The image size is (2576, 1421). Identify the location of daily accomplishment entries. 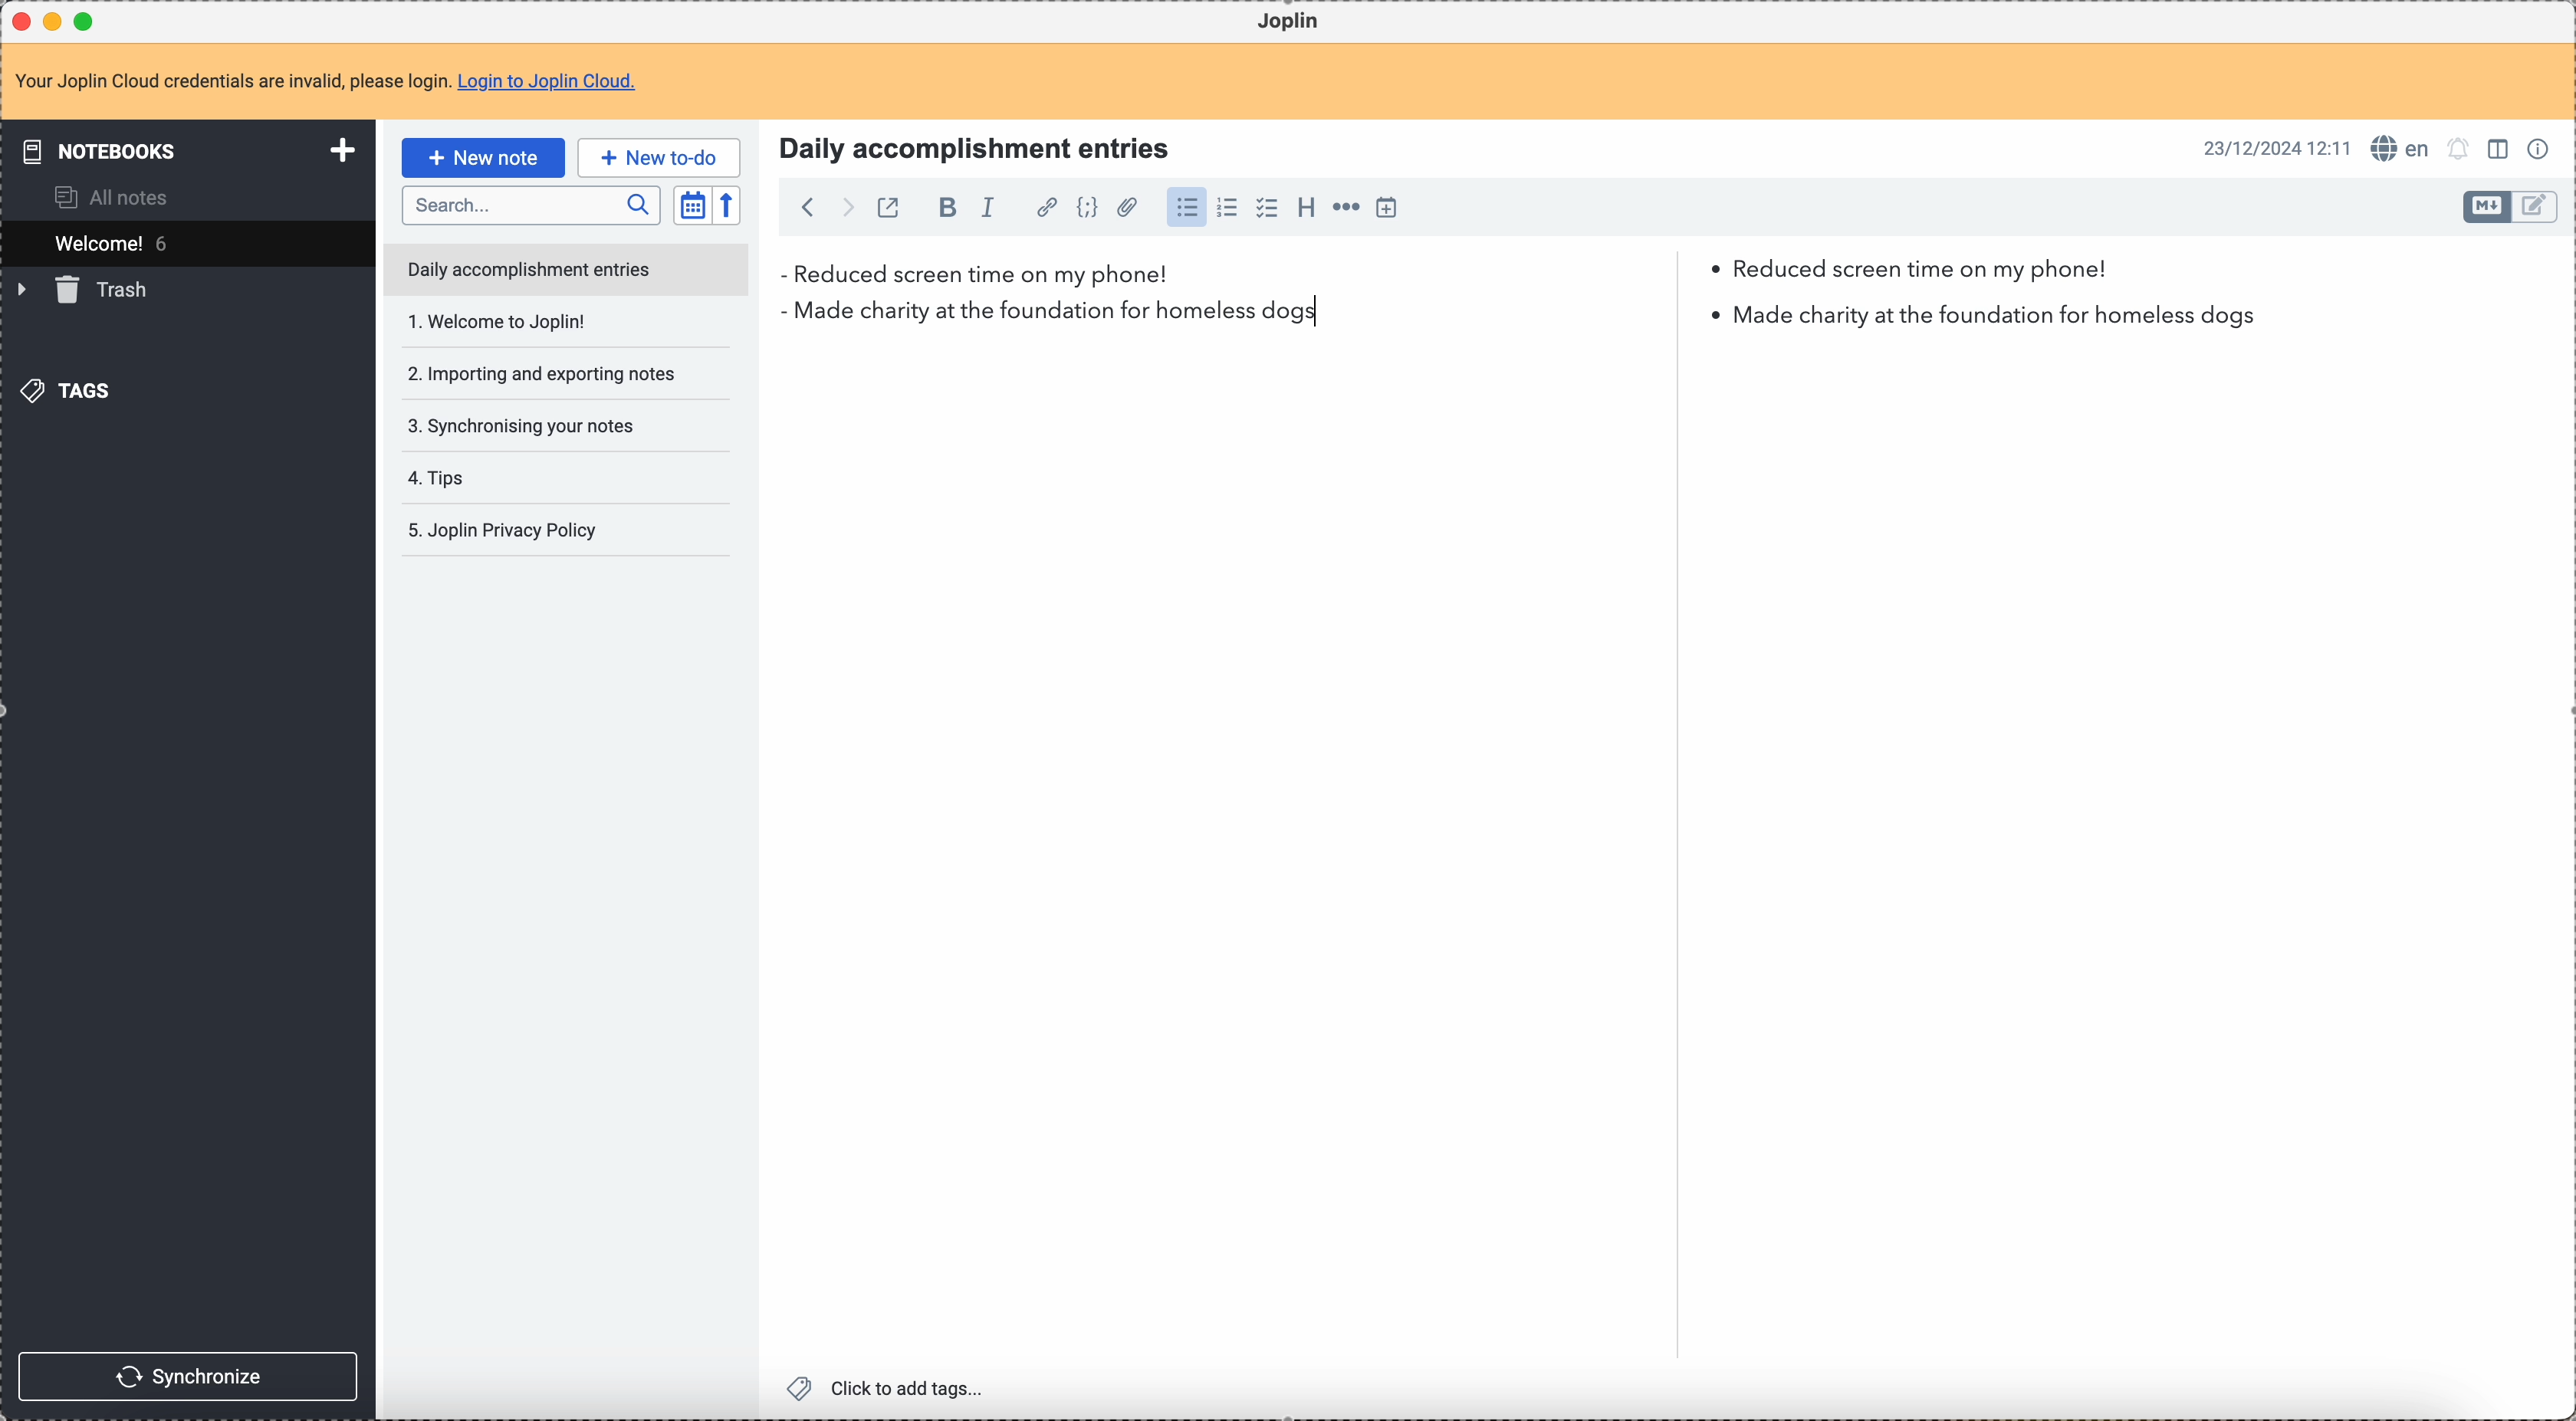
(527, 267).